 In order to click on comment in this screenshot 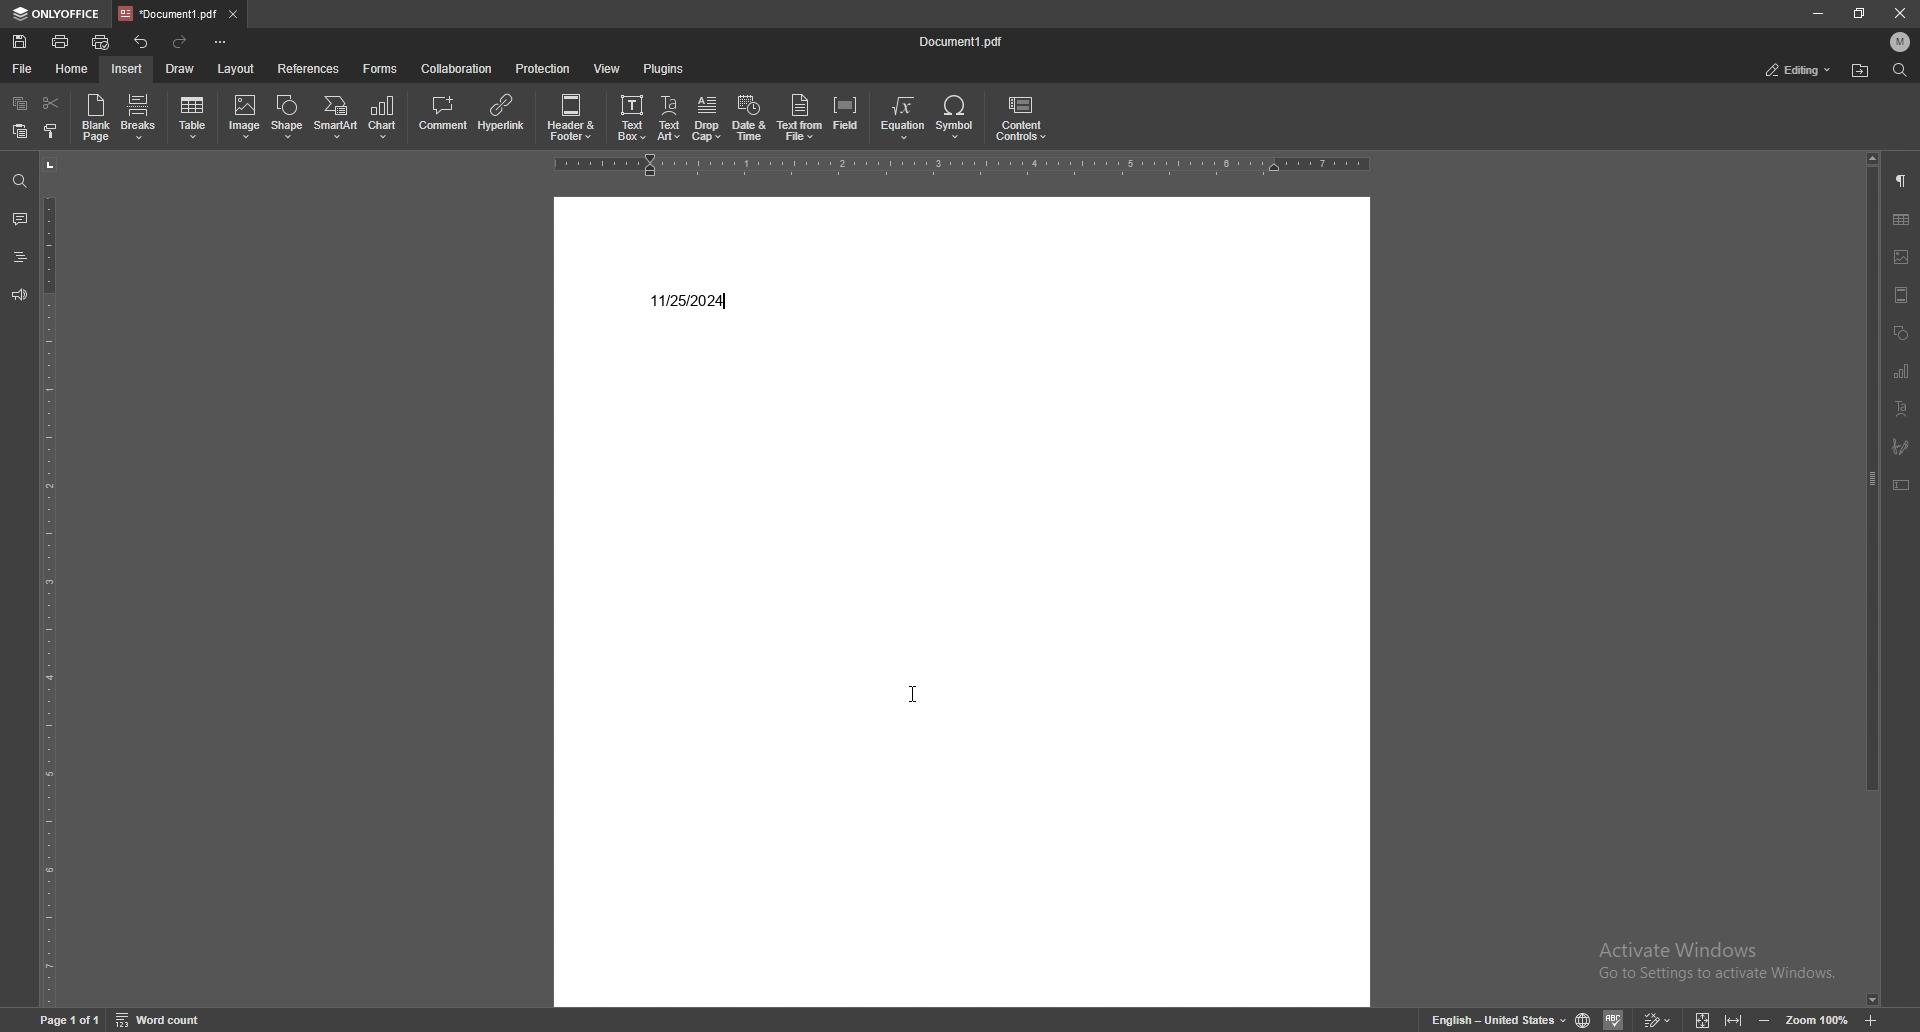, I will do `click(19, 219)`.